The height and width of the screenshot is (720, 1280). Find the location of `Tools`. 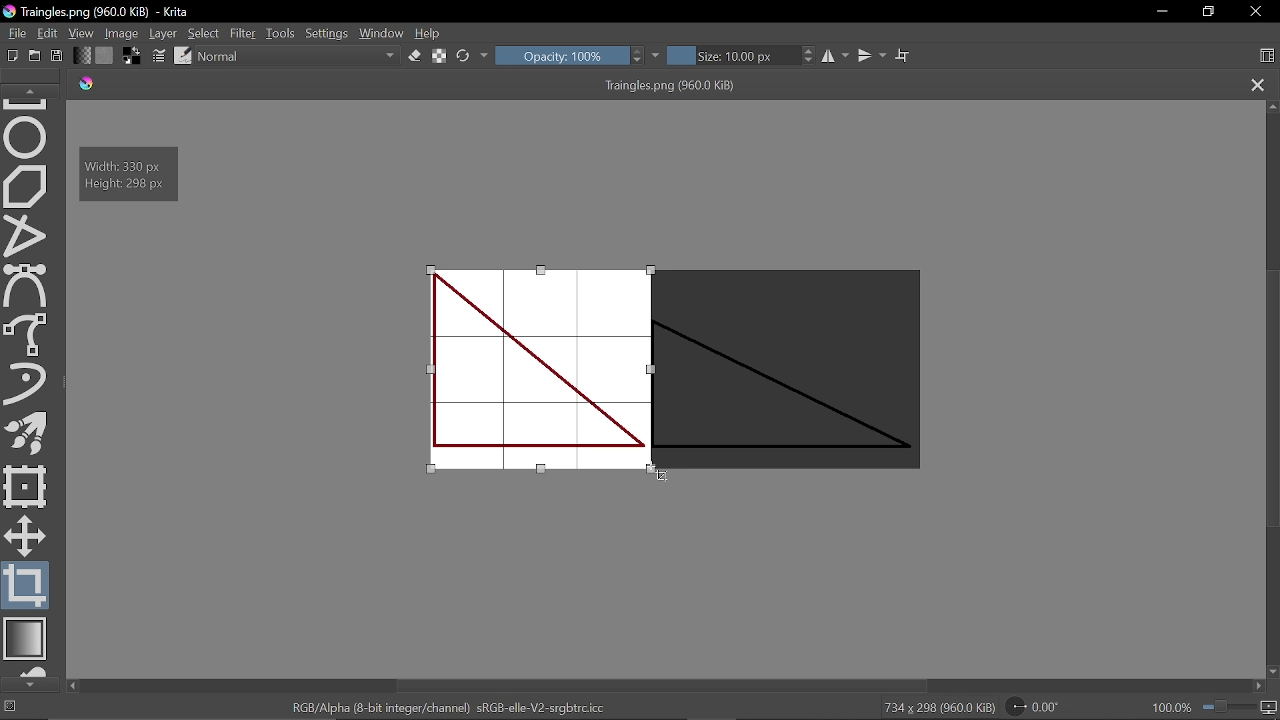

Tools is located at coordinates (281, 33).